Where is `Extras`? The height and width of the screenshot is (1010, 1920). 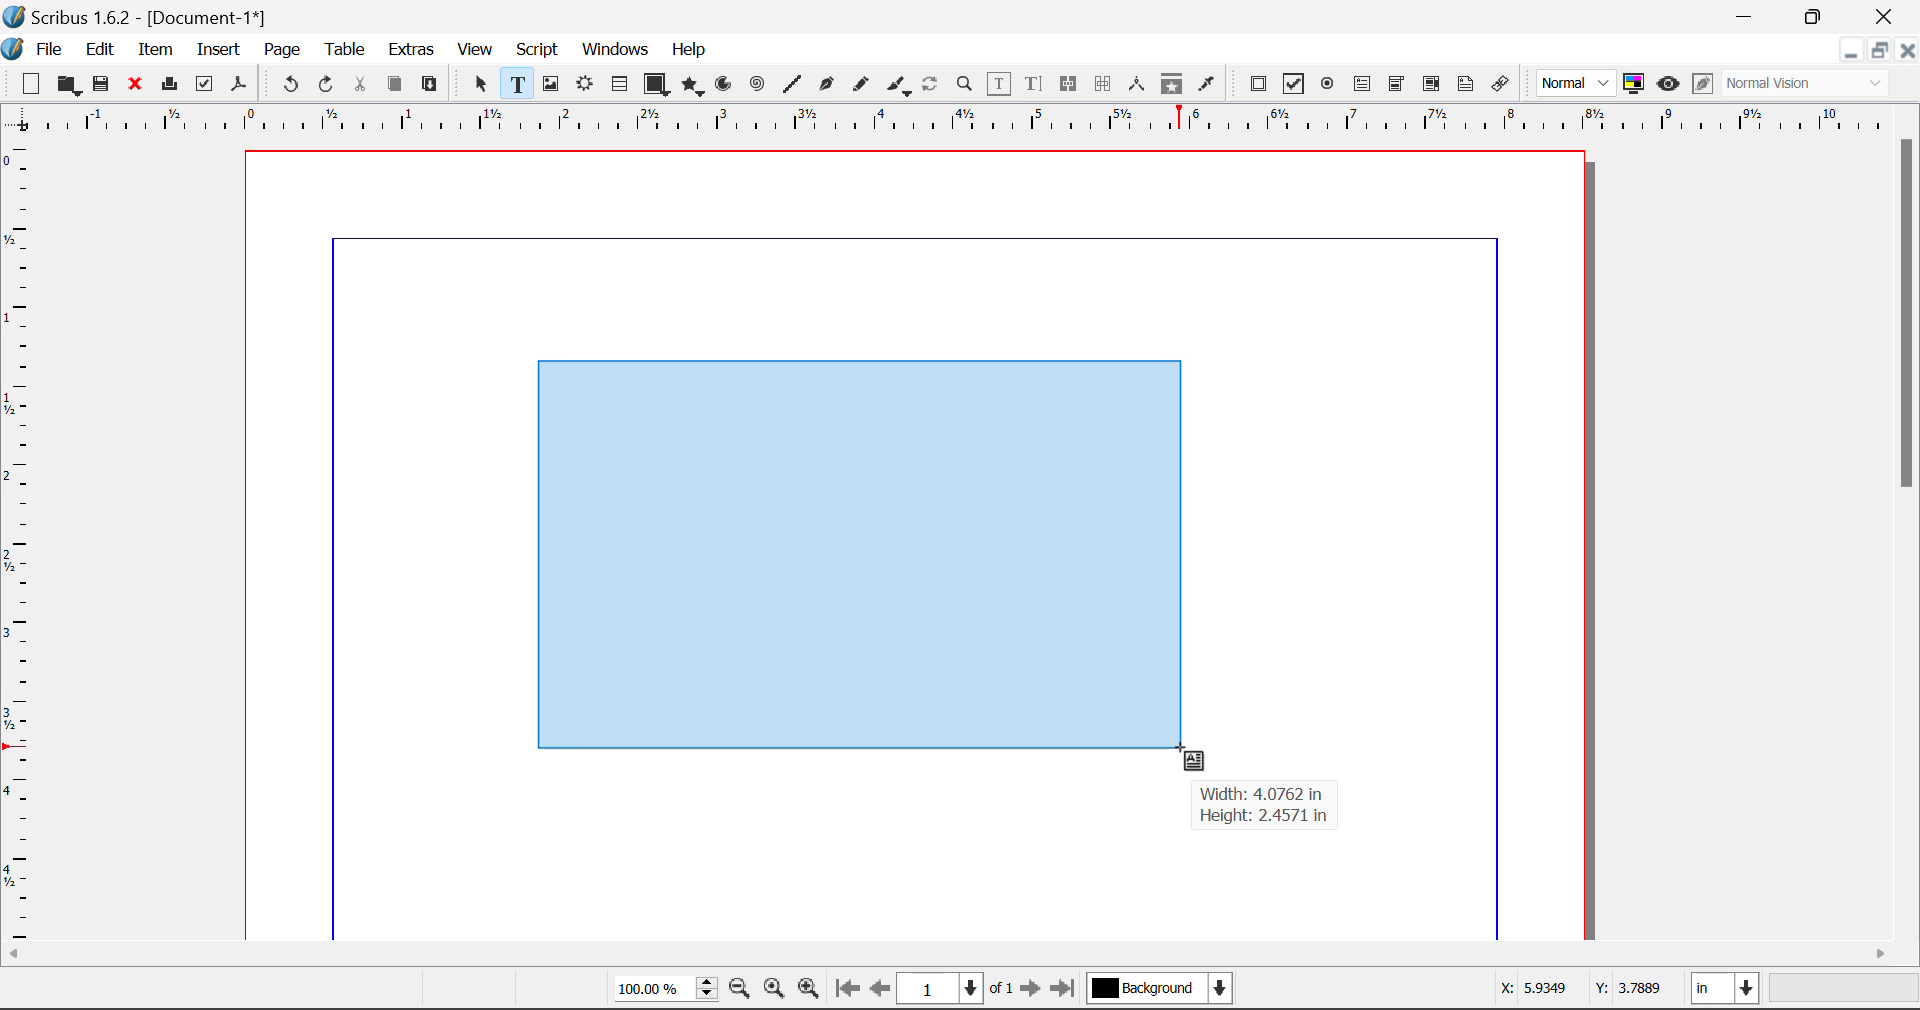 Extras is located at coordinates (413, 50).